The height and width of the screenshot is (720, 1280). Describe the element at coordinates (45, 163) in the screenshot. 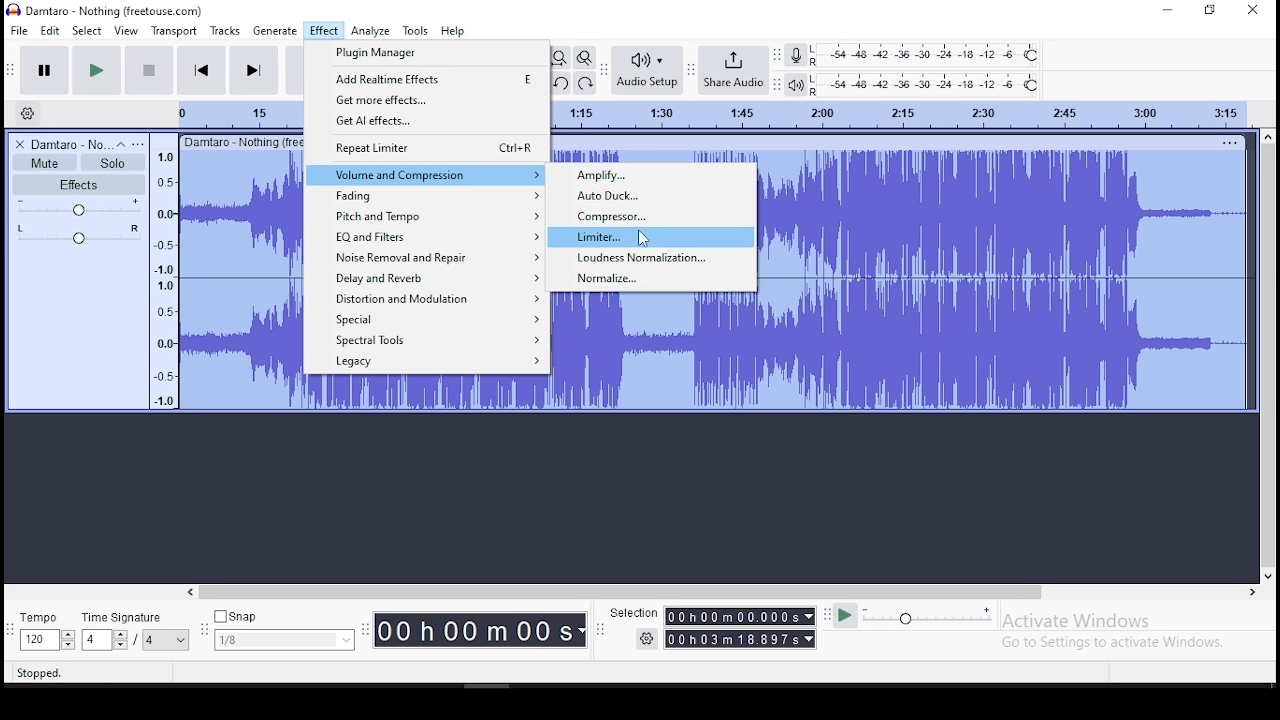

I see `mute` at that location.